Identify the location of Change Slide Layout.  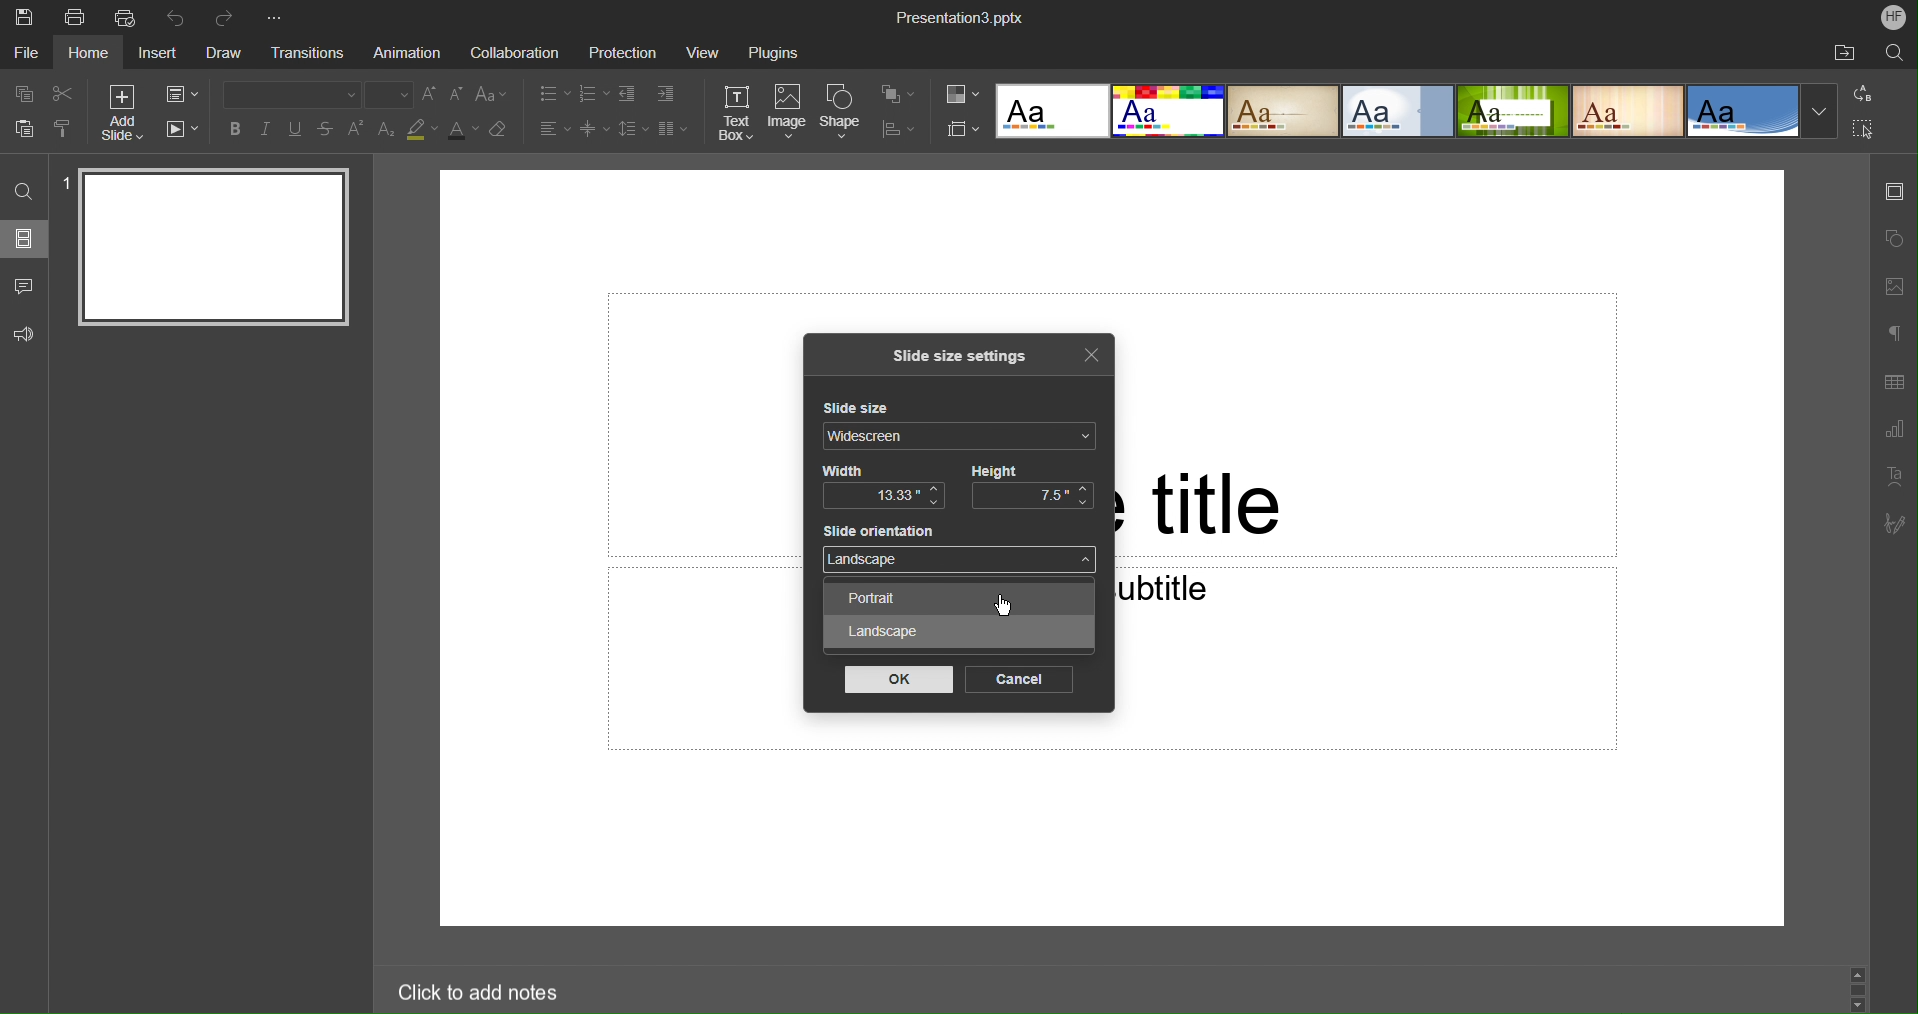
(184, 94).